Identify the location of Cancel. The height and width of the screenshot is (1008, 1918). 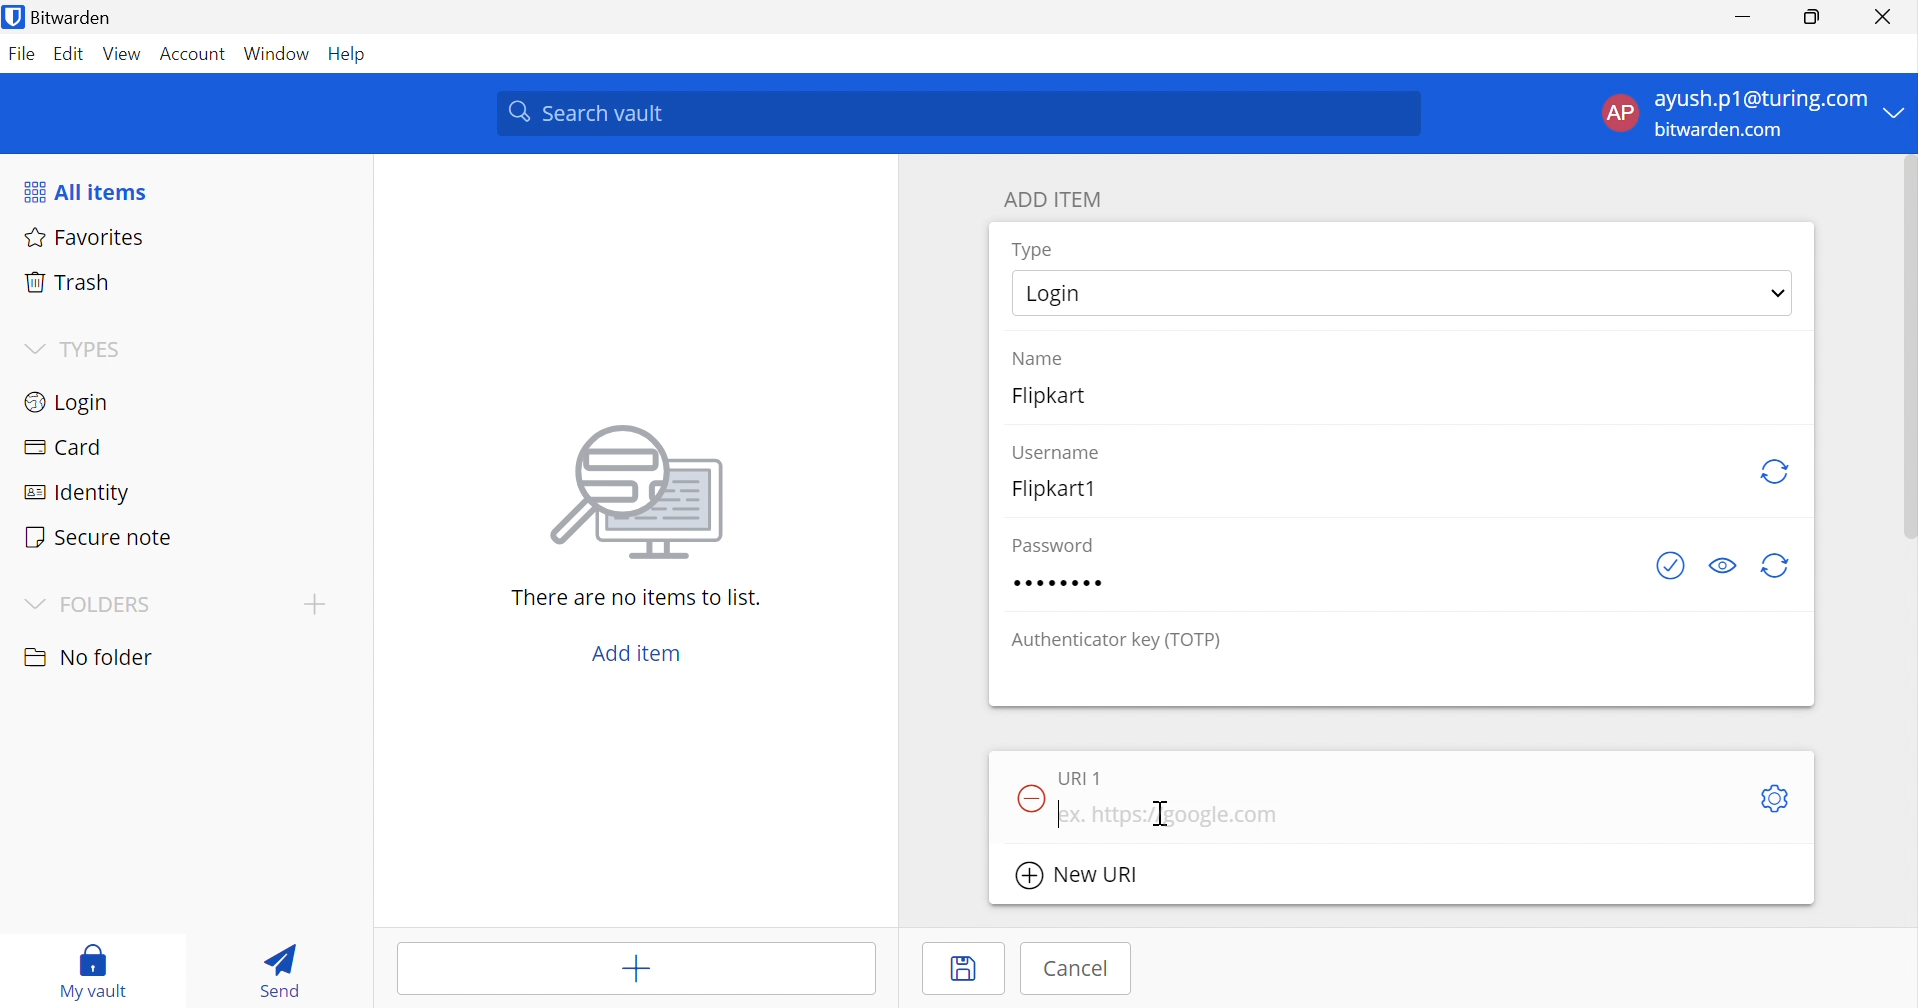
(1077, 967).